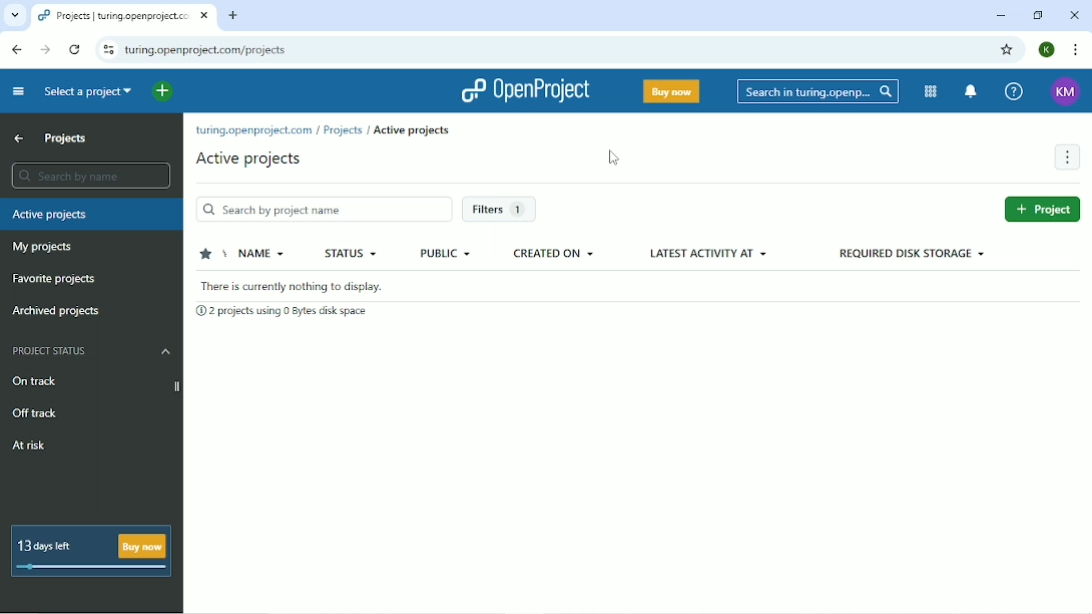 Image resolution: width=1092 pixels, height=614 pixels. I want to click on Sort by favorite, so click(210, 254).